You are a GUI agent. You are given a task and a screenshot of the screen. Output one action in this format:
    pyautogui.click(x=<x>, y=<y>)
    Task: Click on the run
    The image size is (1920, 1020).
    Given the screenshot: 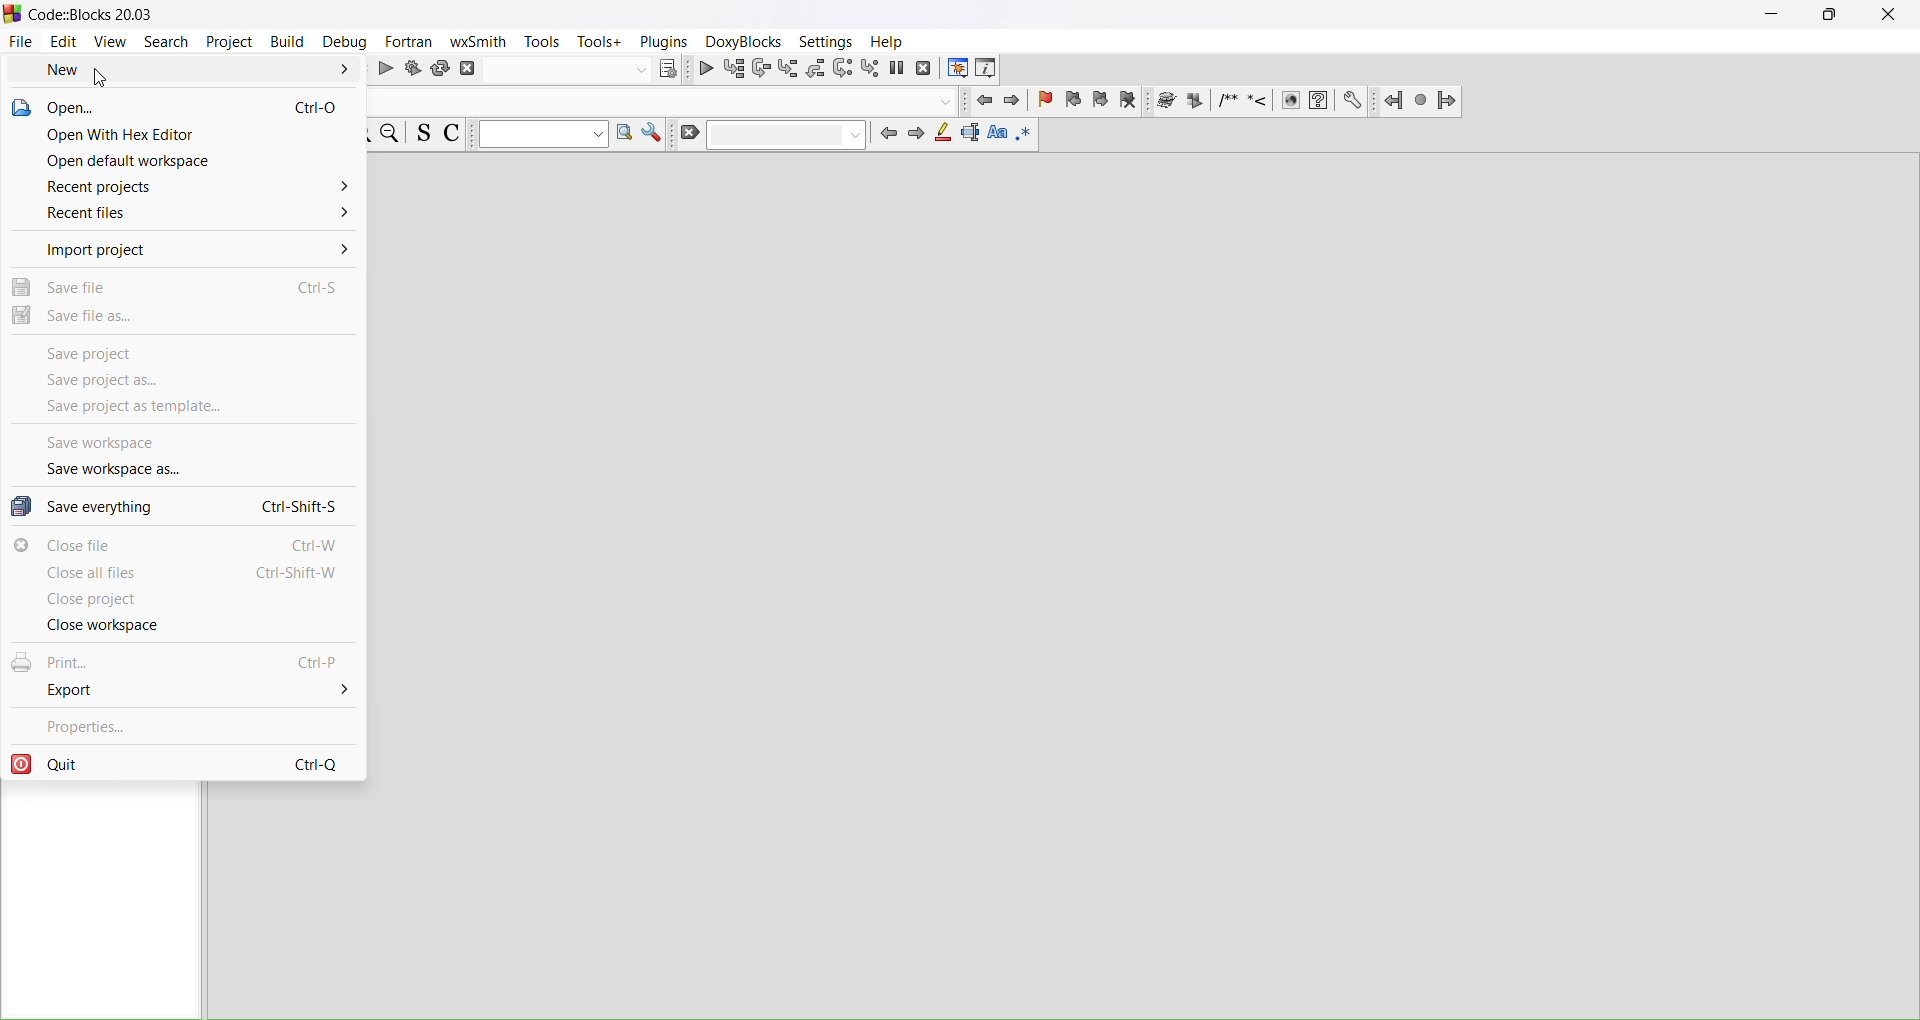 What is the action you would take?
    pyautogui.click(x=382, y=72)
    